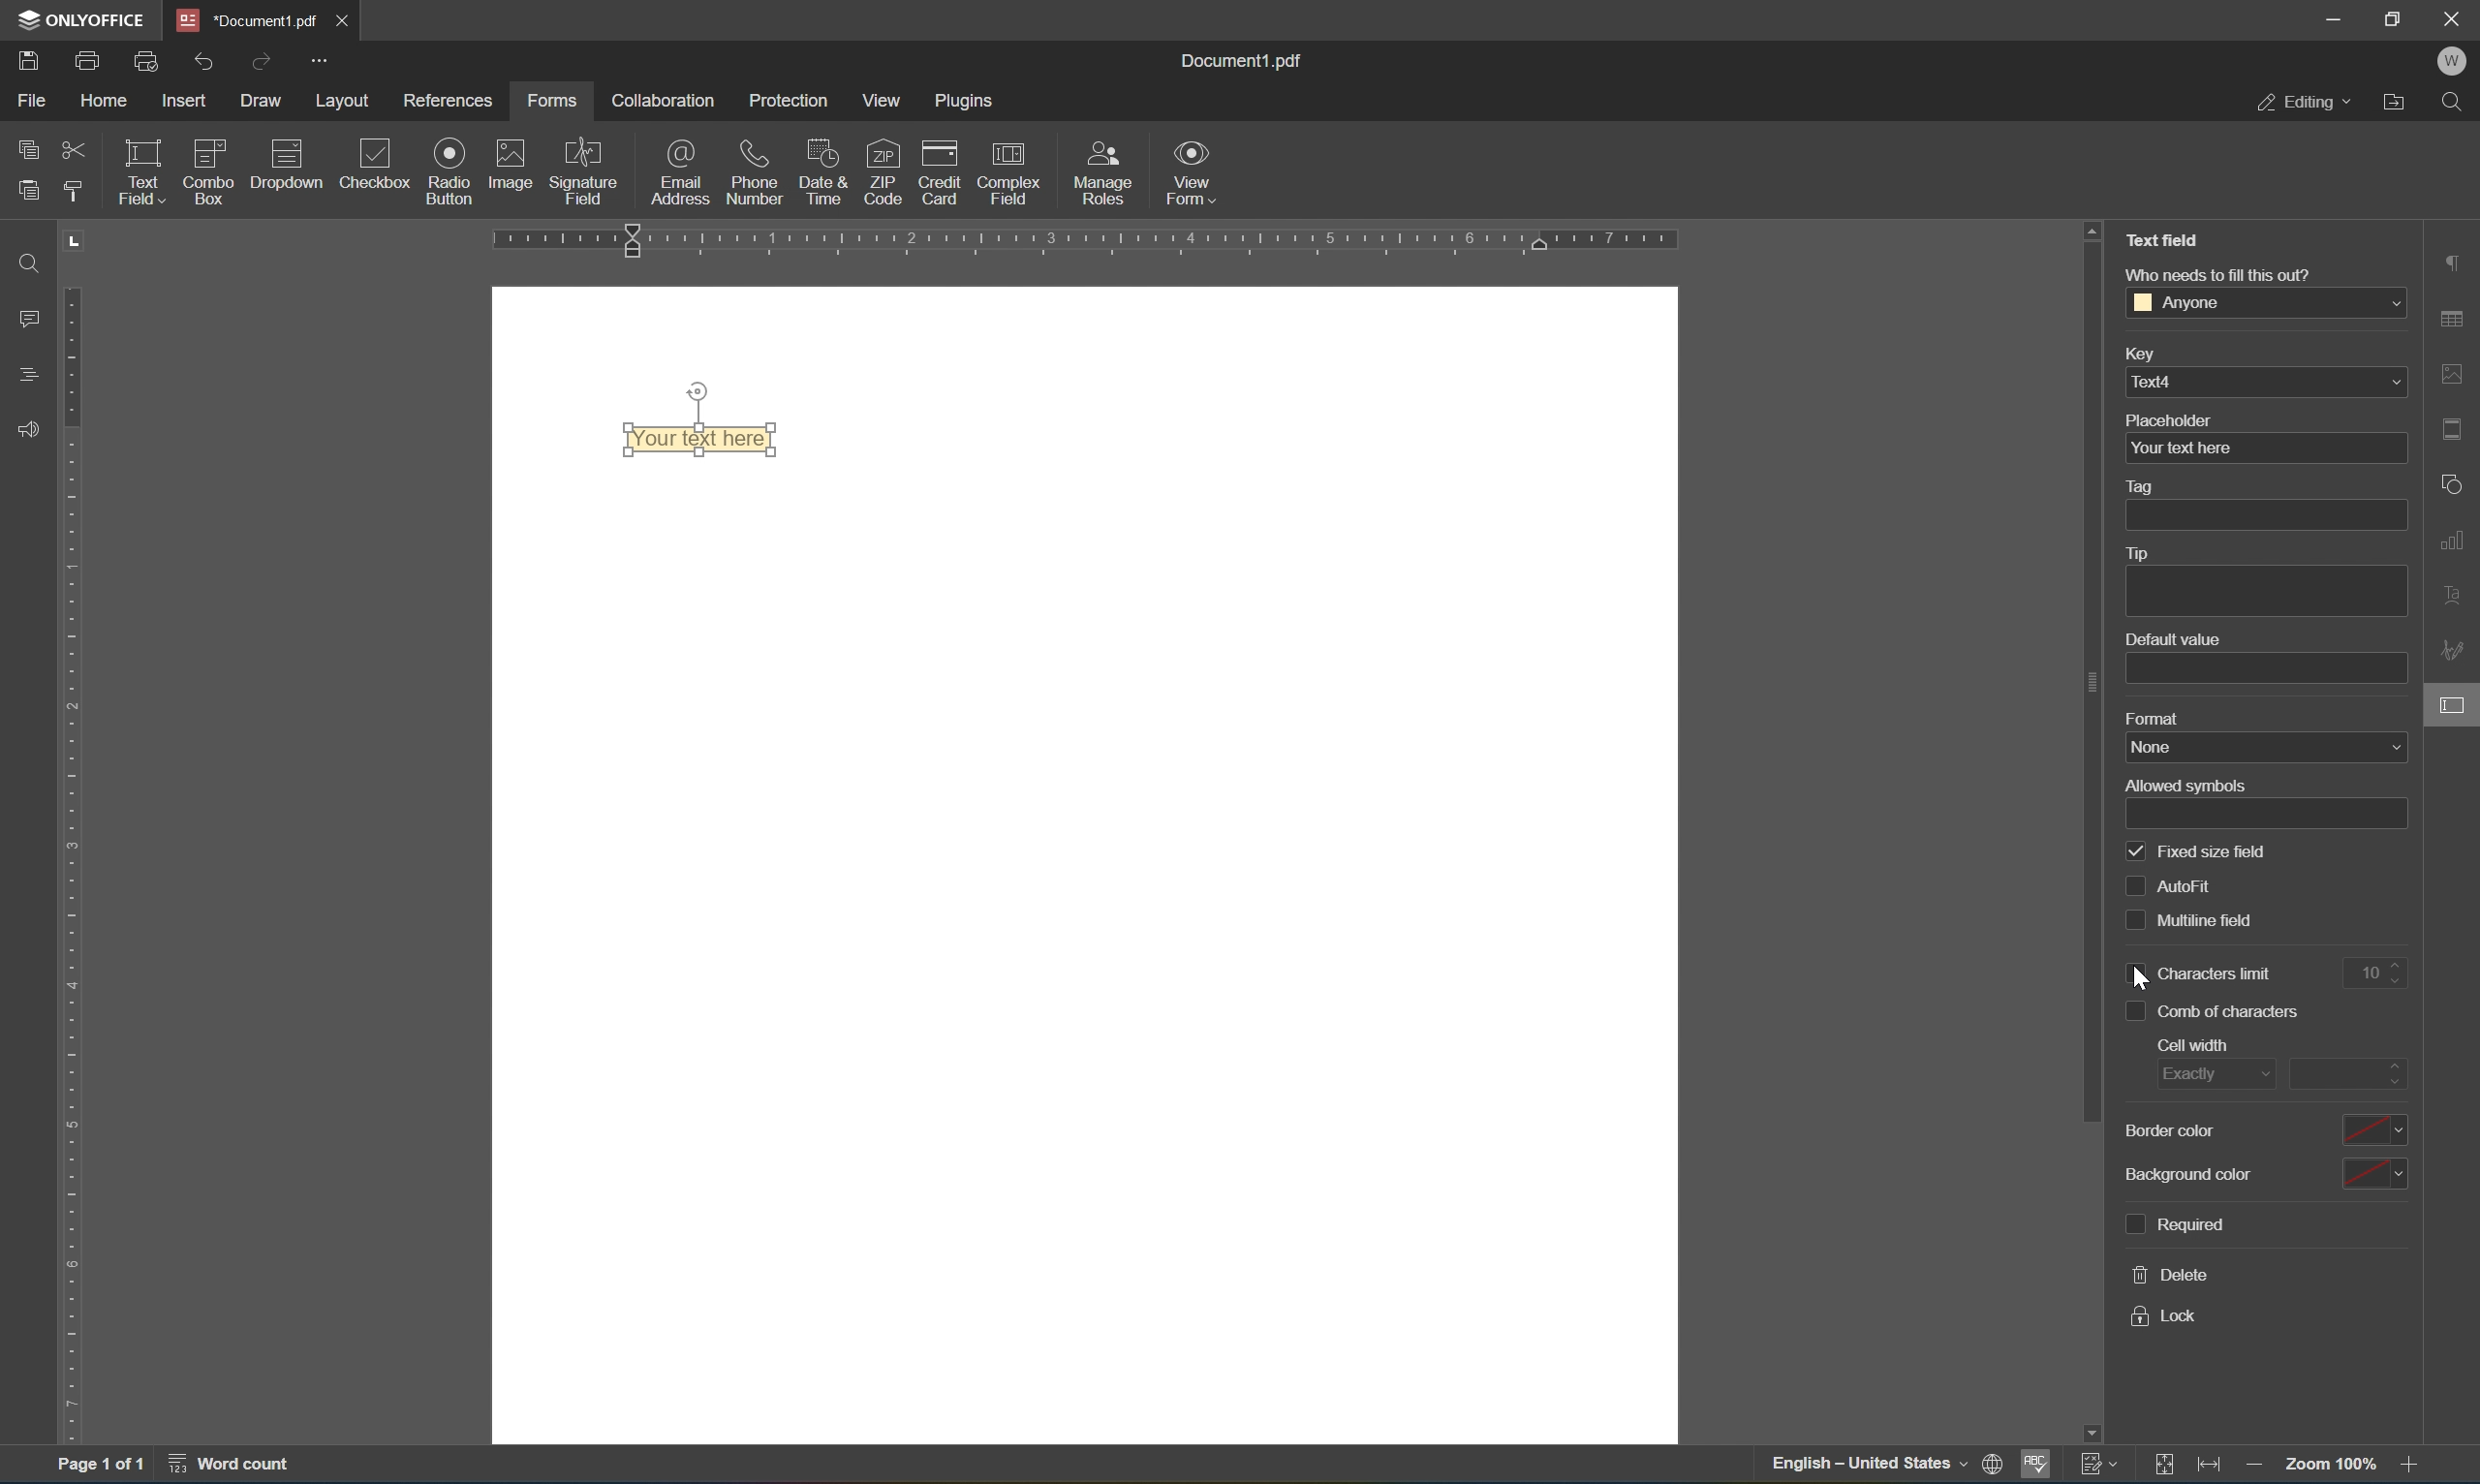  What do you see at coordinates (2452, 321) in the screenshot?
I see `table settings` at bounding box center [2452, 321].